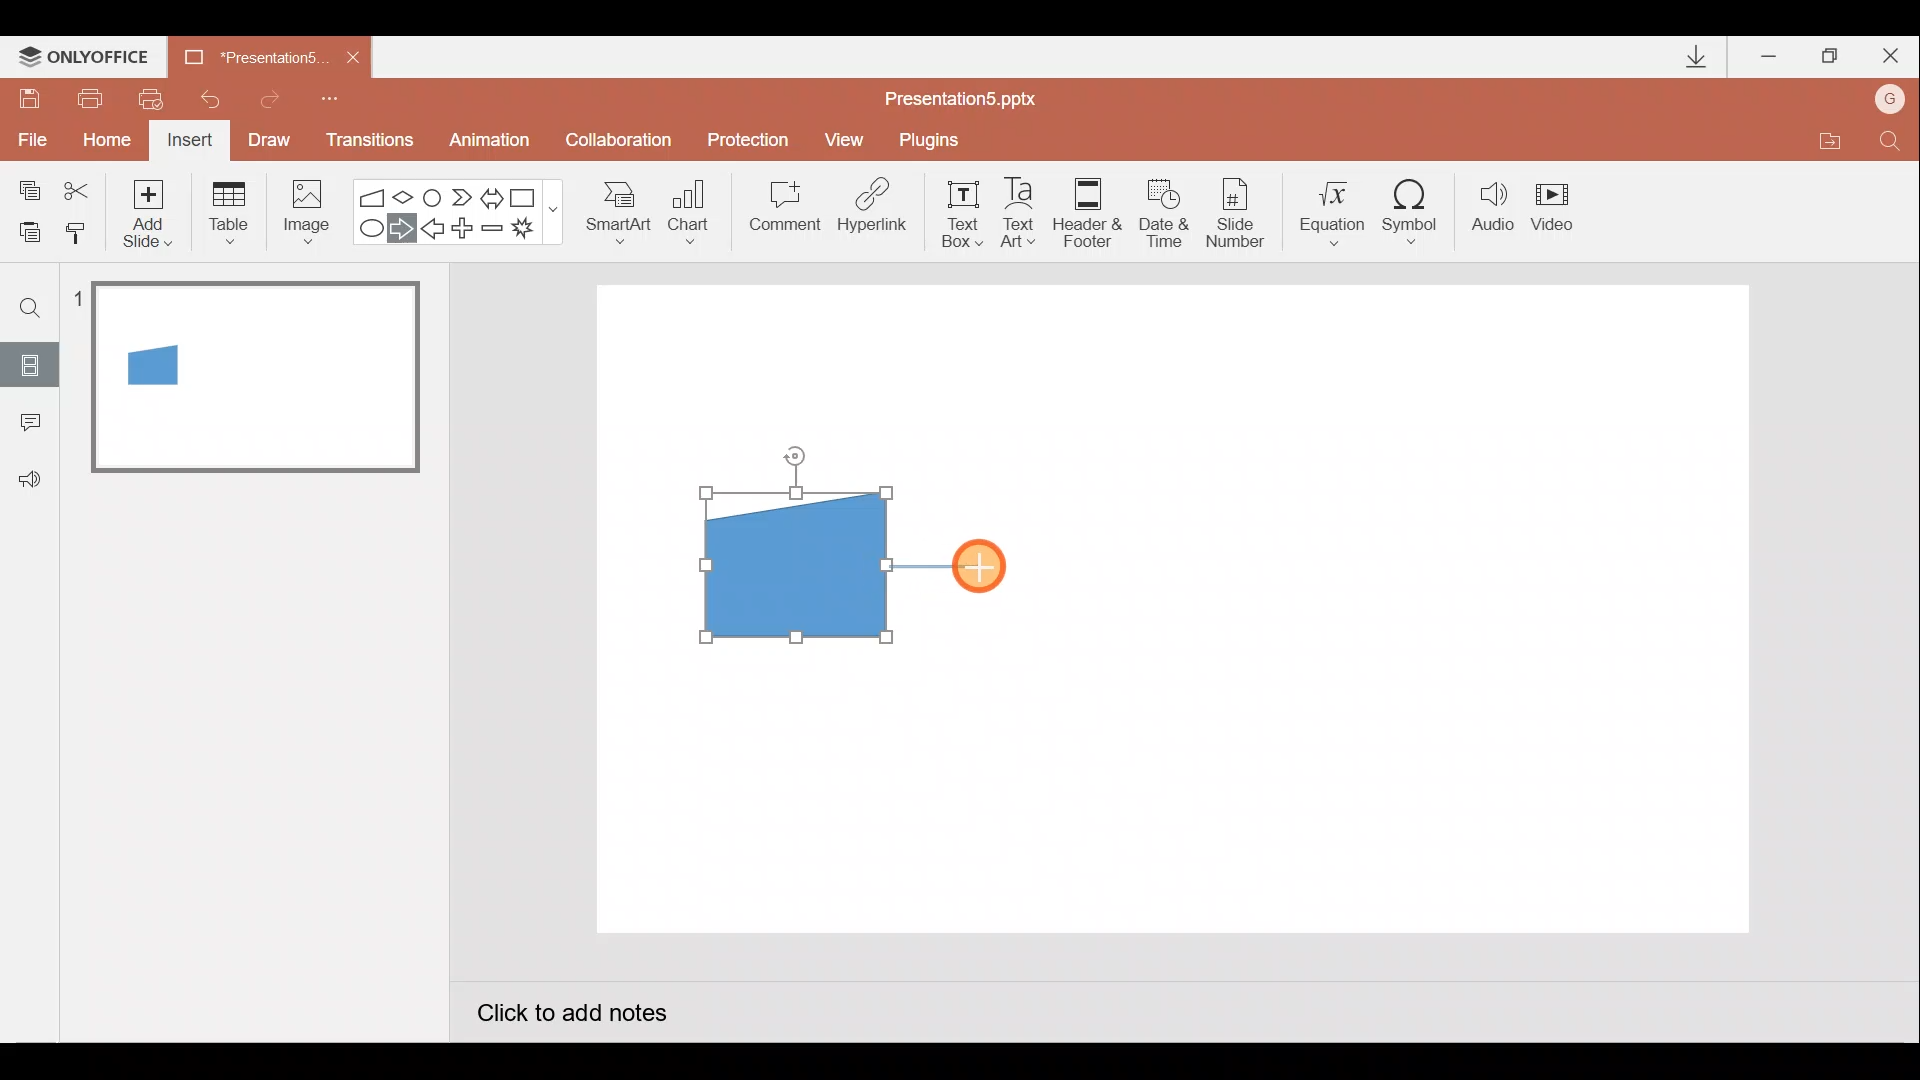 This screenshot has height=1080, width=1920. I want to click on Presentation5., so click(246, 54).